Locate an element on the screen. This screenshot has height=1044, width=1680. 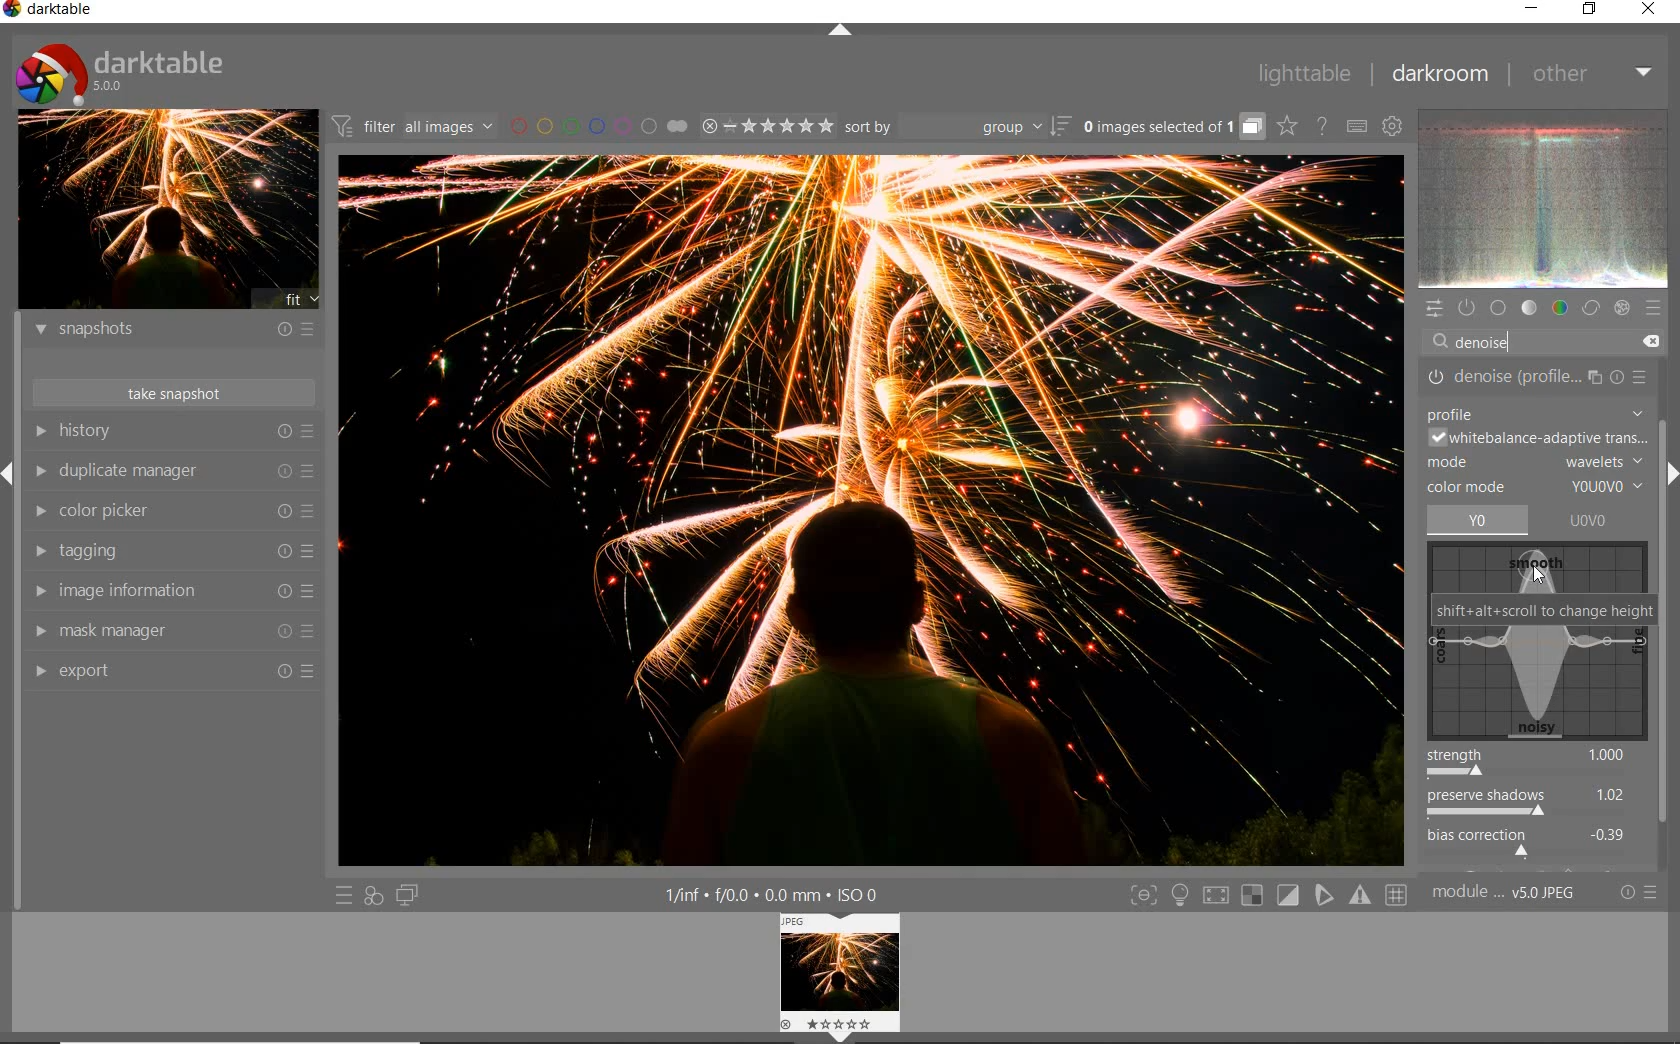
PROFILE is located at coordinates (1537, 413).